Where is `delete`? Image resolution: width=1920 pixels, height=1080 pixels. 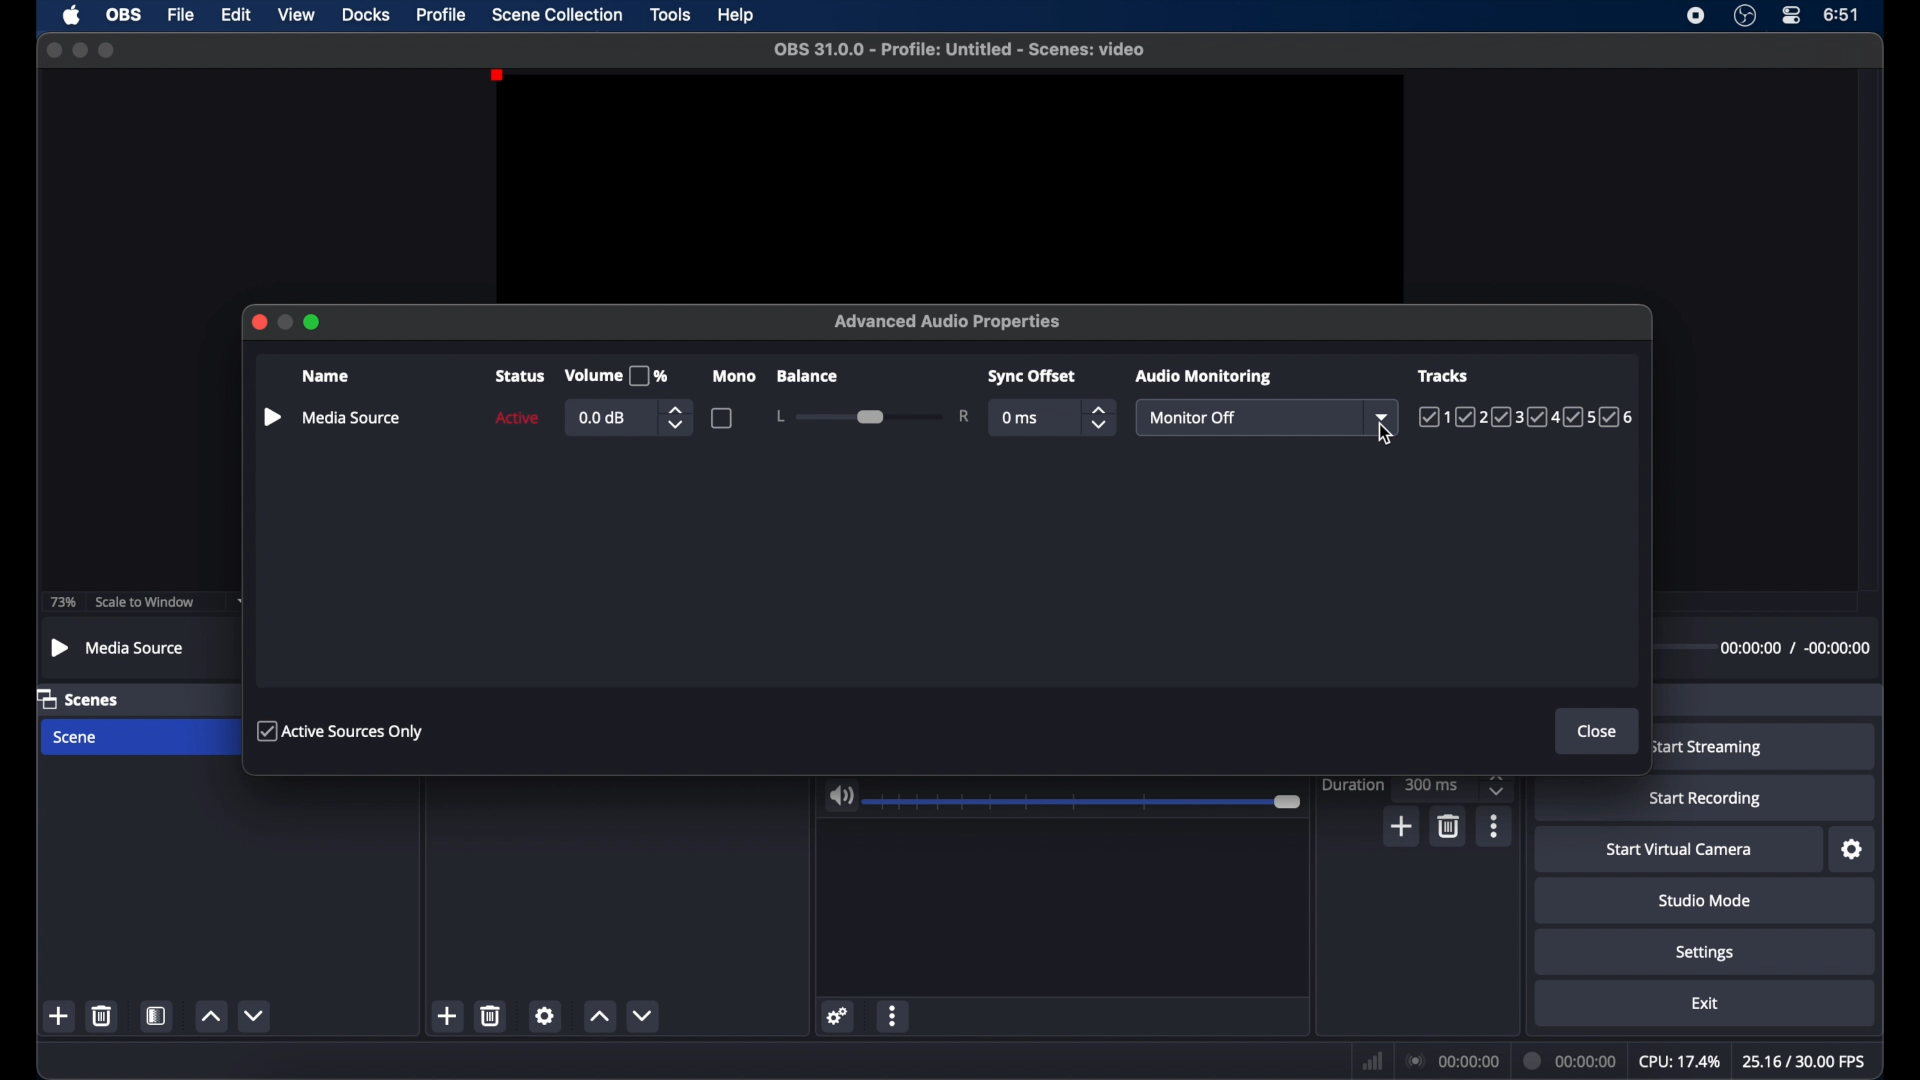 delete is located at coordinates (1450, 827).